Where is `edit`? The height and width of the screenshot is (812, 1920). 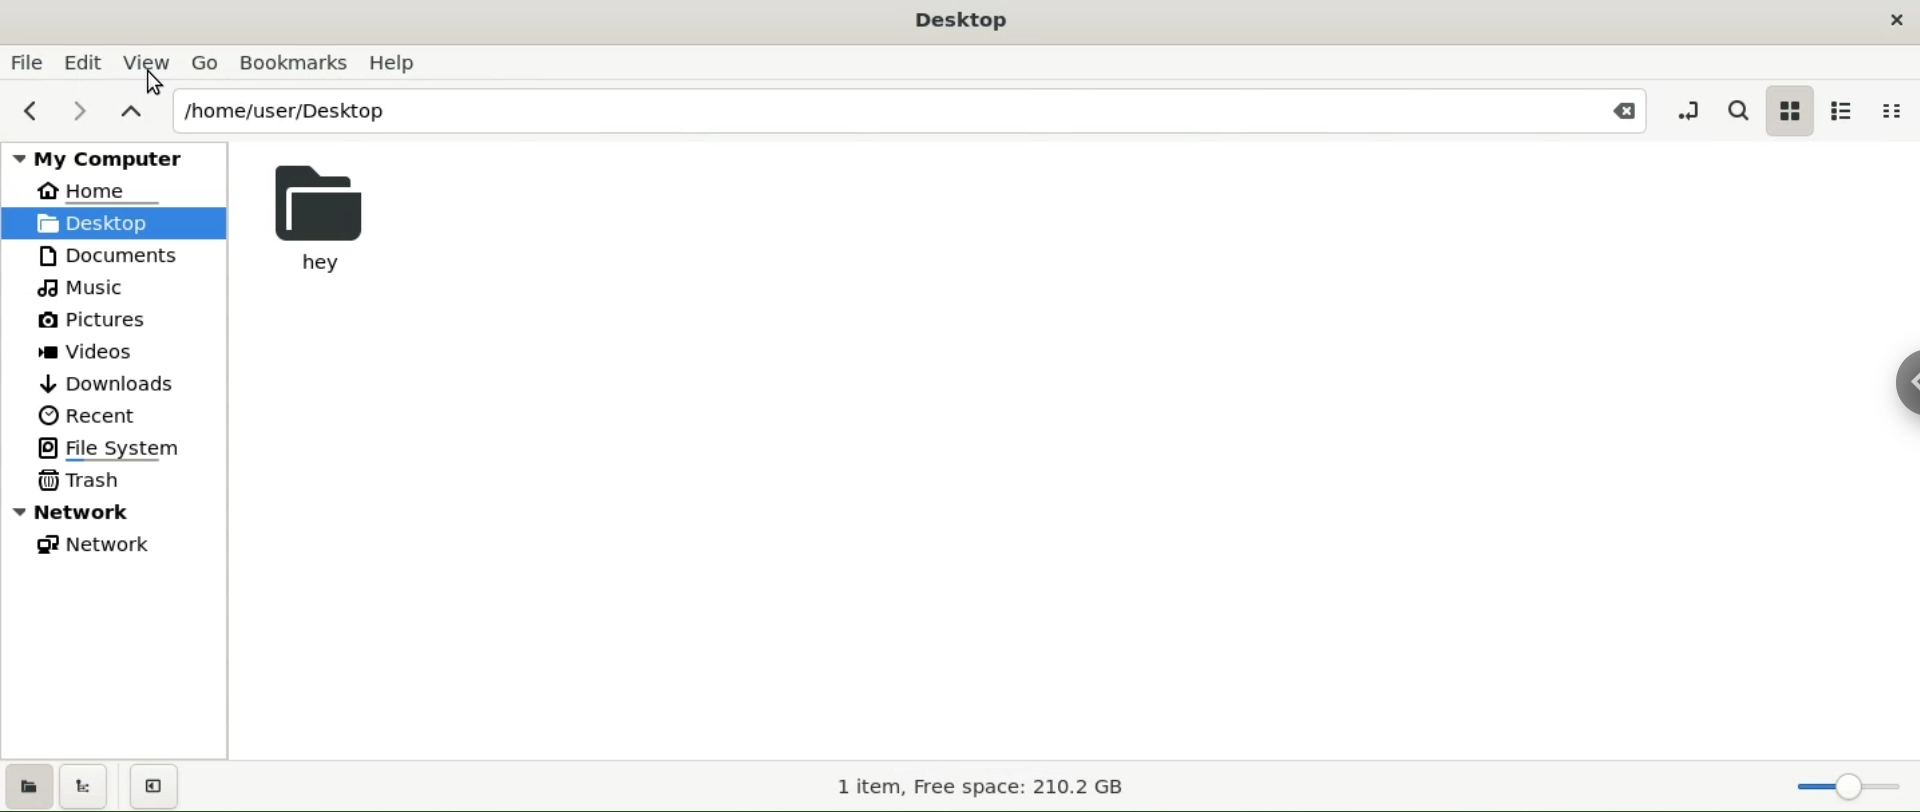
edit is located at coordinates (90, 62).